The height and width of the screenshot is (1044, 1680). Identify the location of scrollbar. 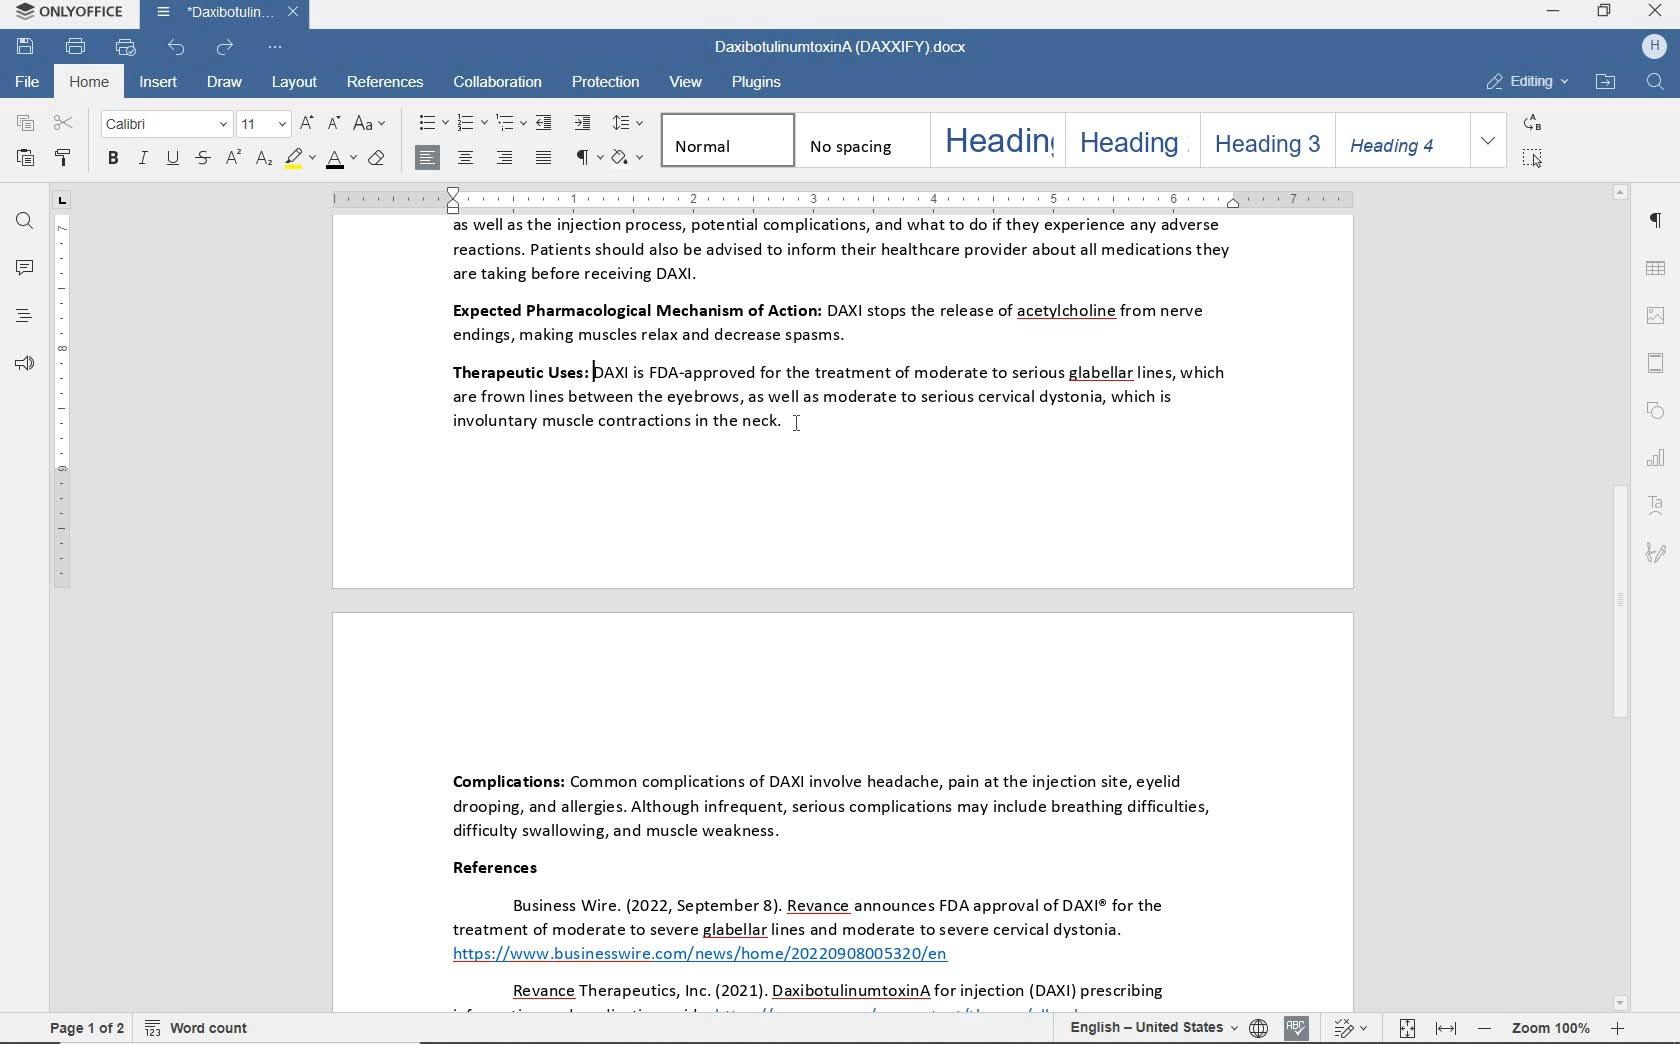
(1619, 599).